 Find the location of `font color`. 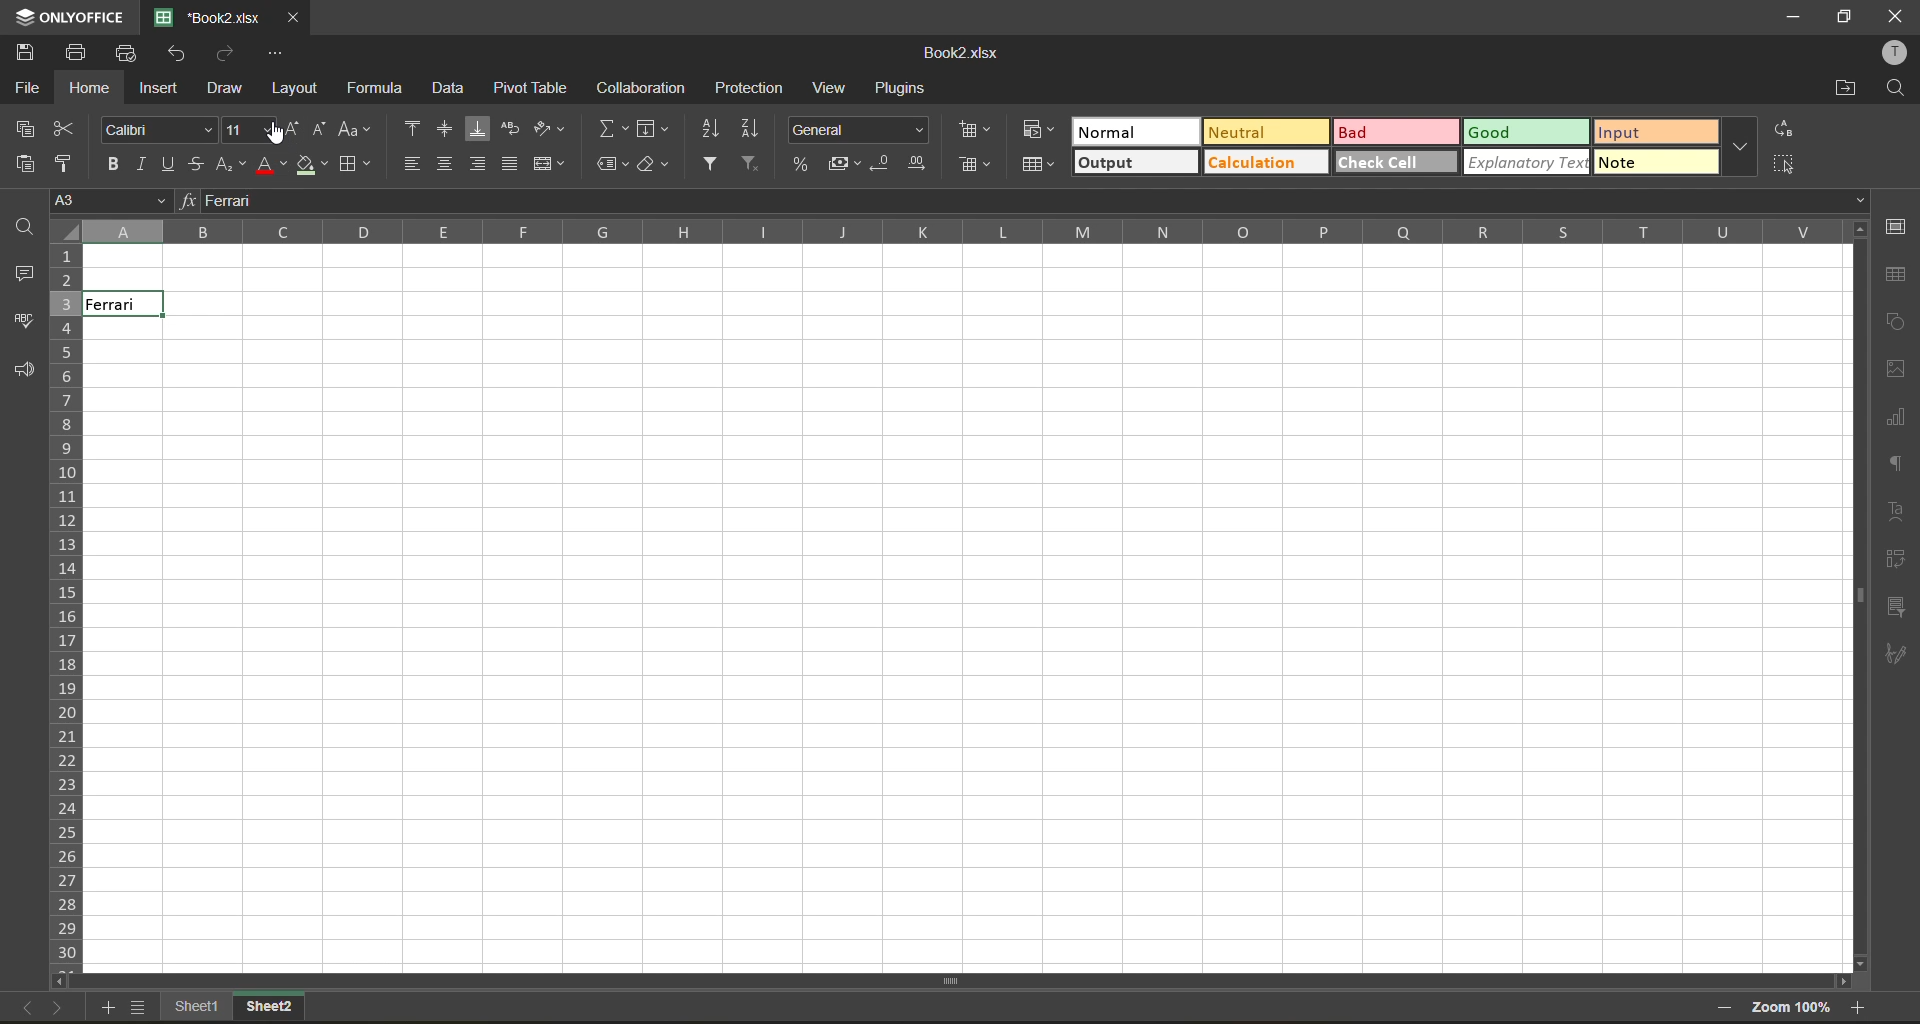

font color is located at coordinates (271, 166).